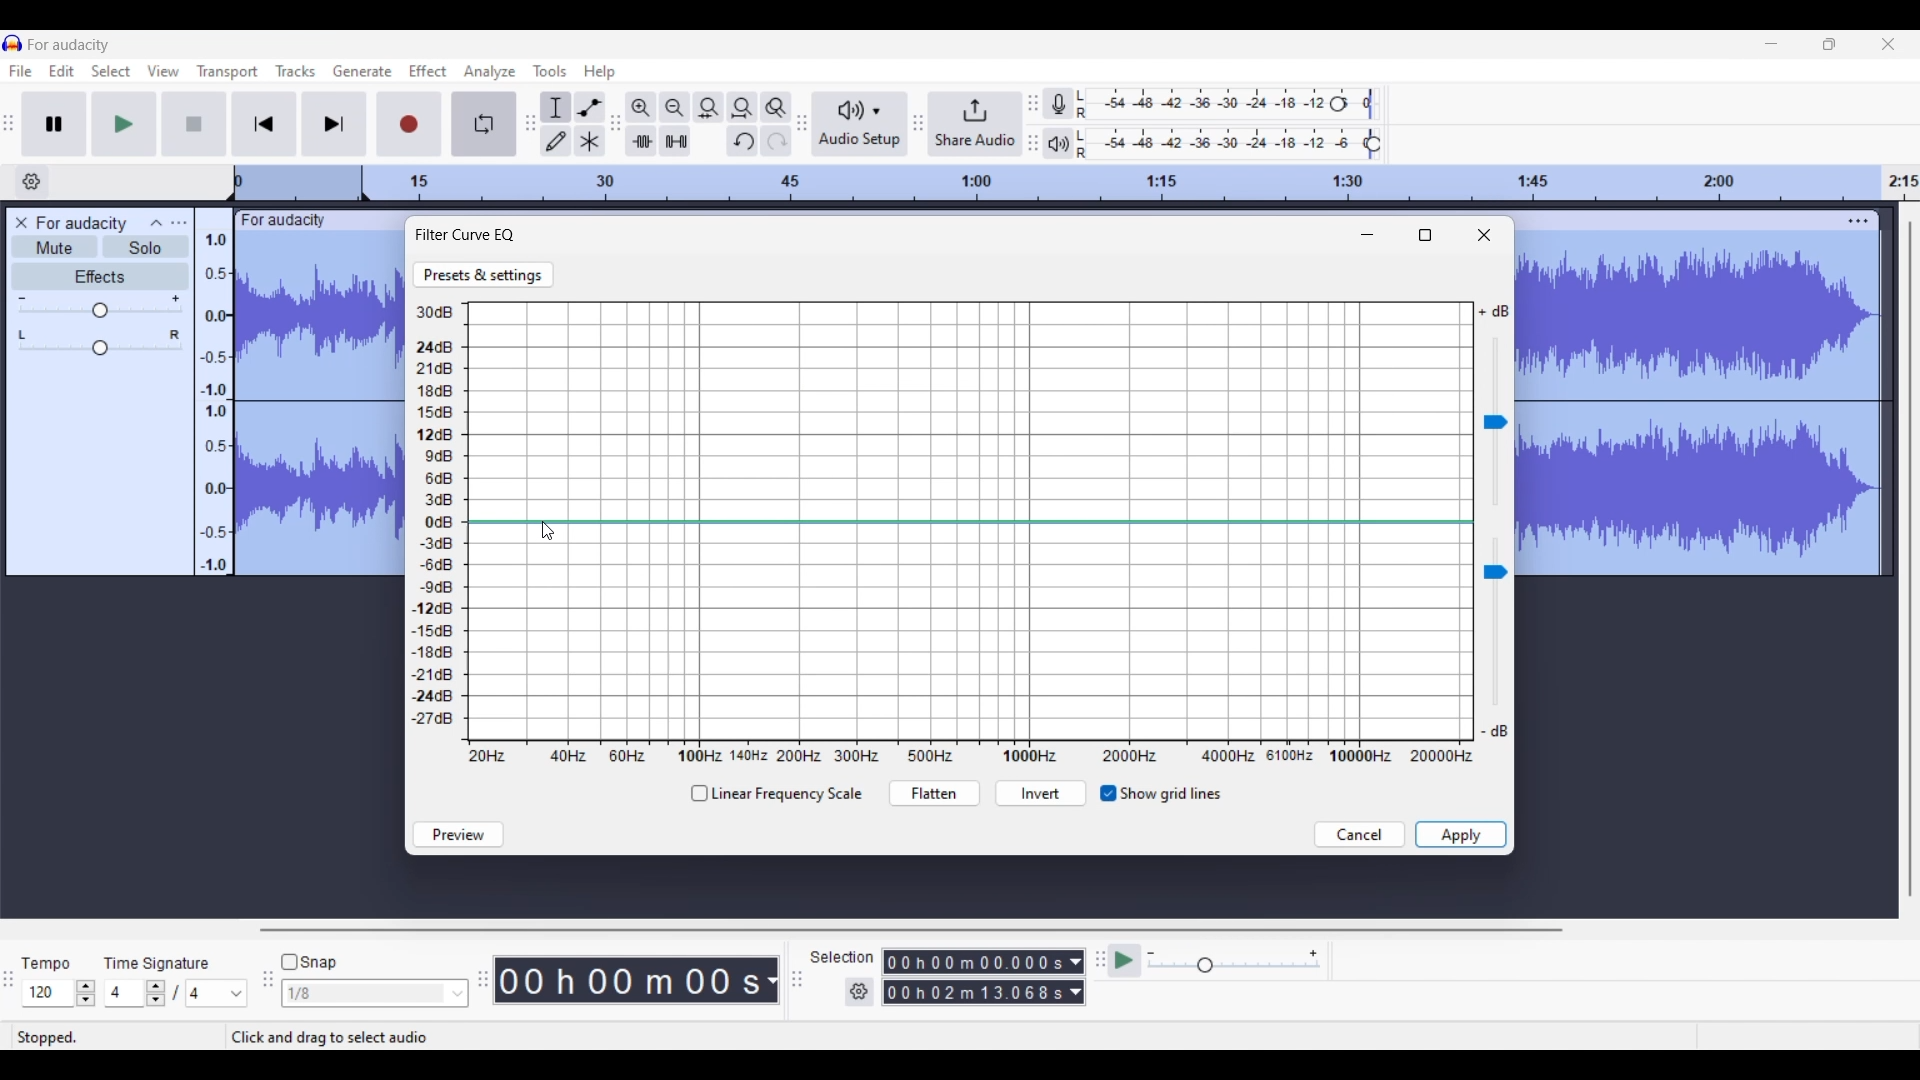 Image resolution: width=1920 pixels, height=1080 pixels. I want to click on Preview sound, so click(458, 835).